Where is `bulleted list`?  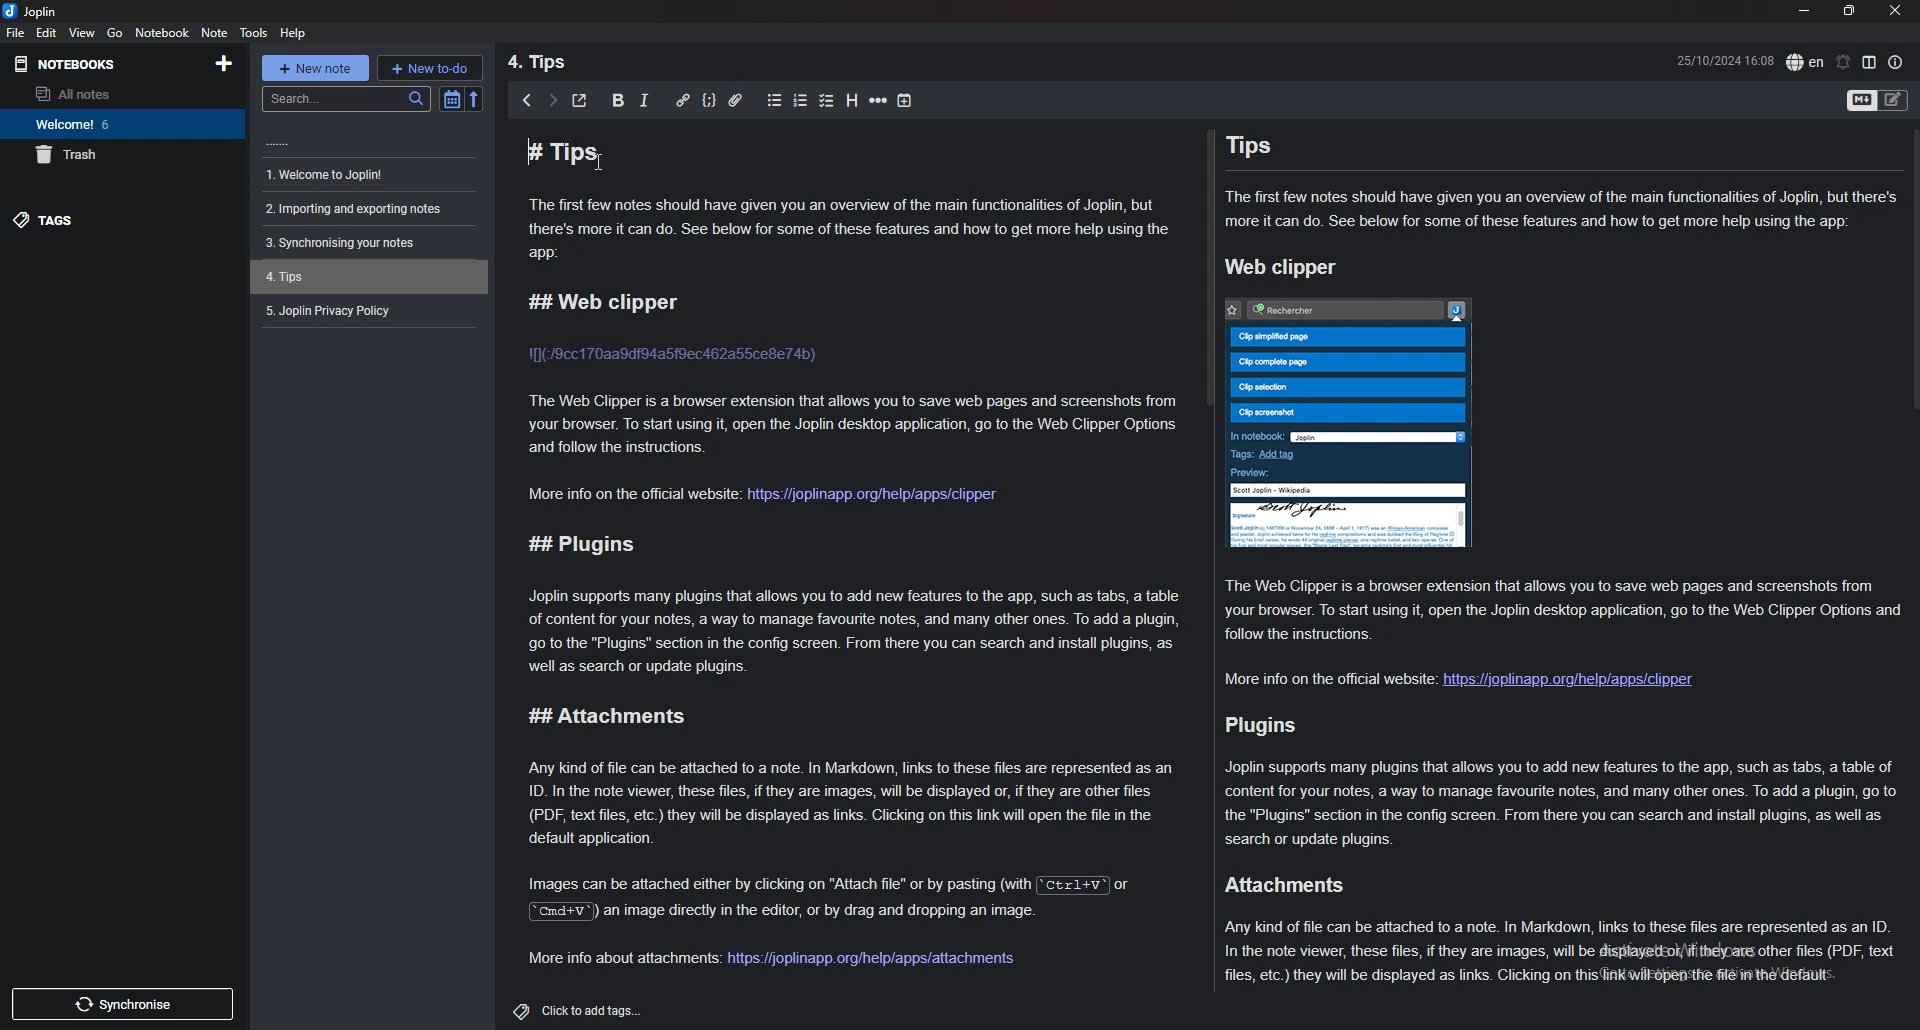
bulleted list is located at coordinates (769, 98).